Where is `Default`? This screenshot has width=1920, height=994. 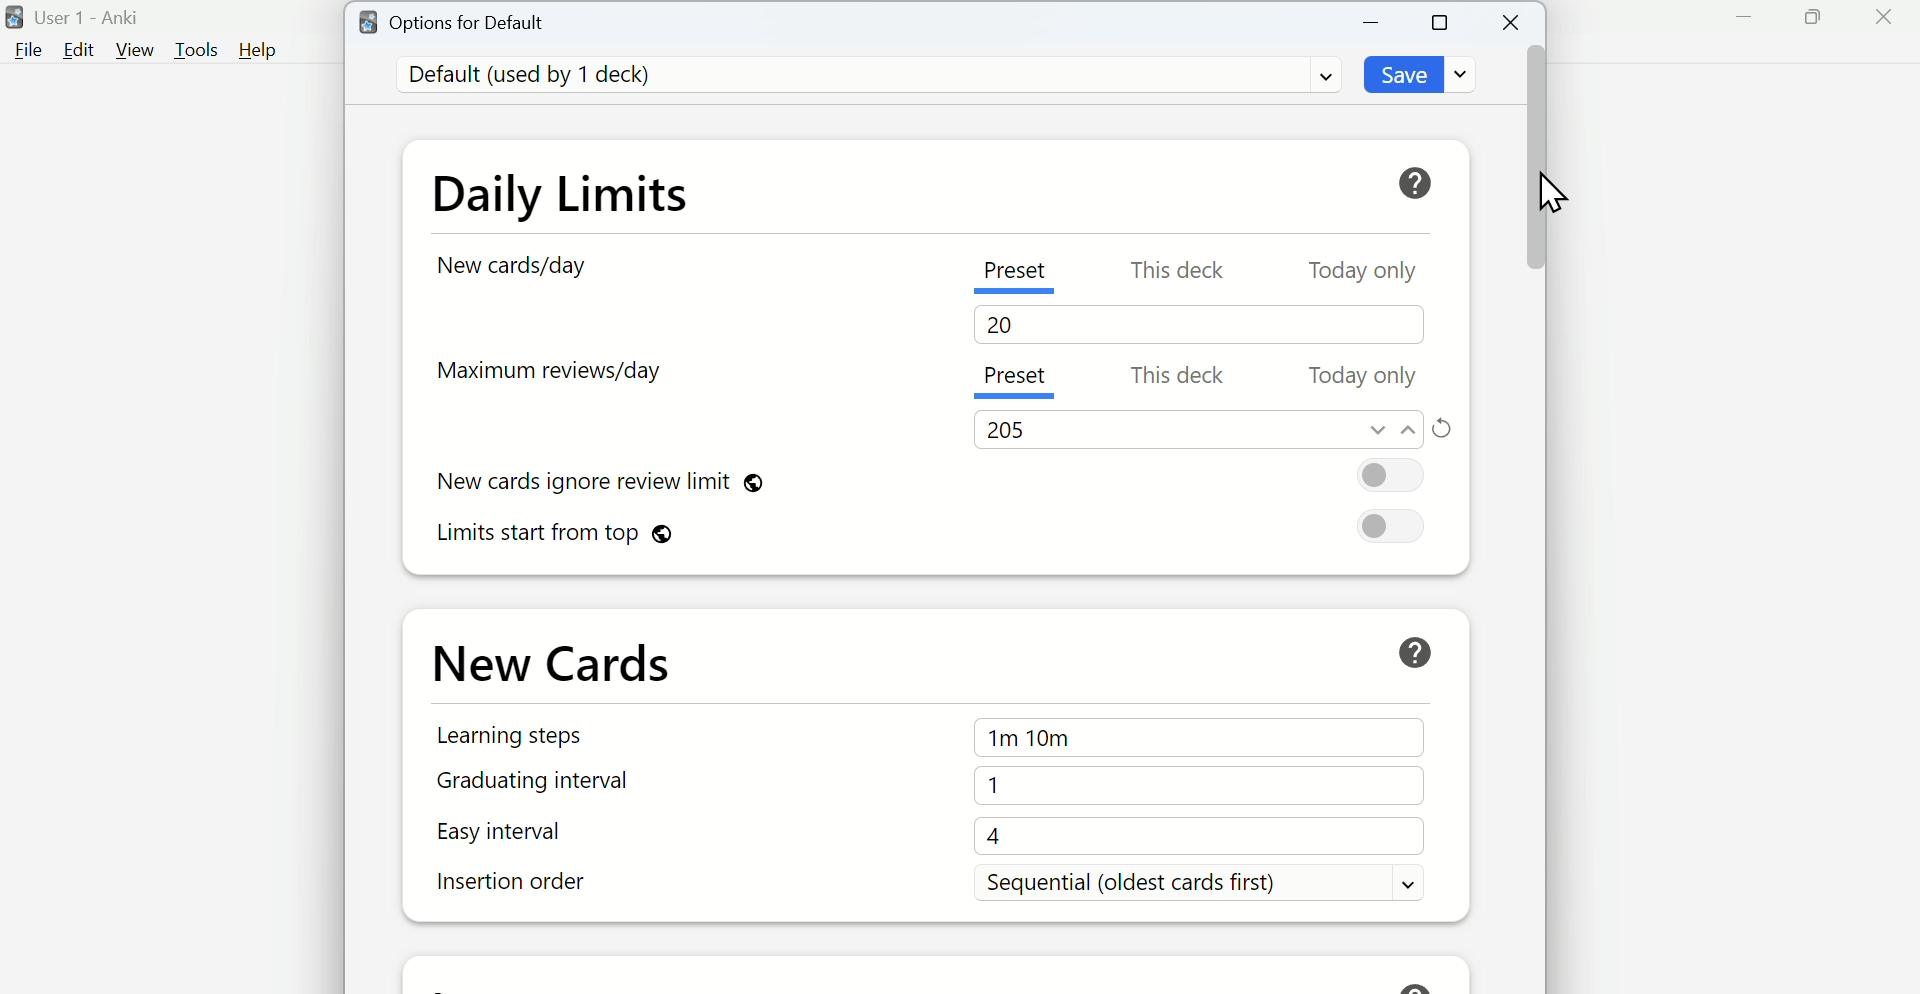 Default is located at coordinates (865, 75).